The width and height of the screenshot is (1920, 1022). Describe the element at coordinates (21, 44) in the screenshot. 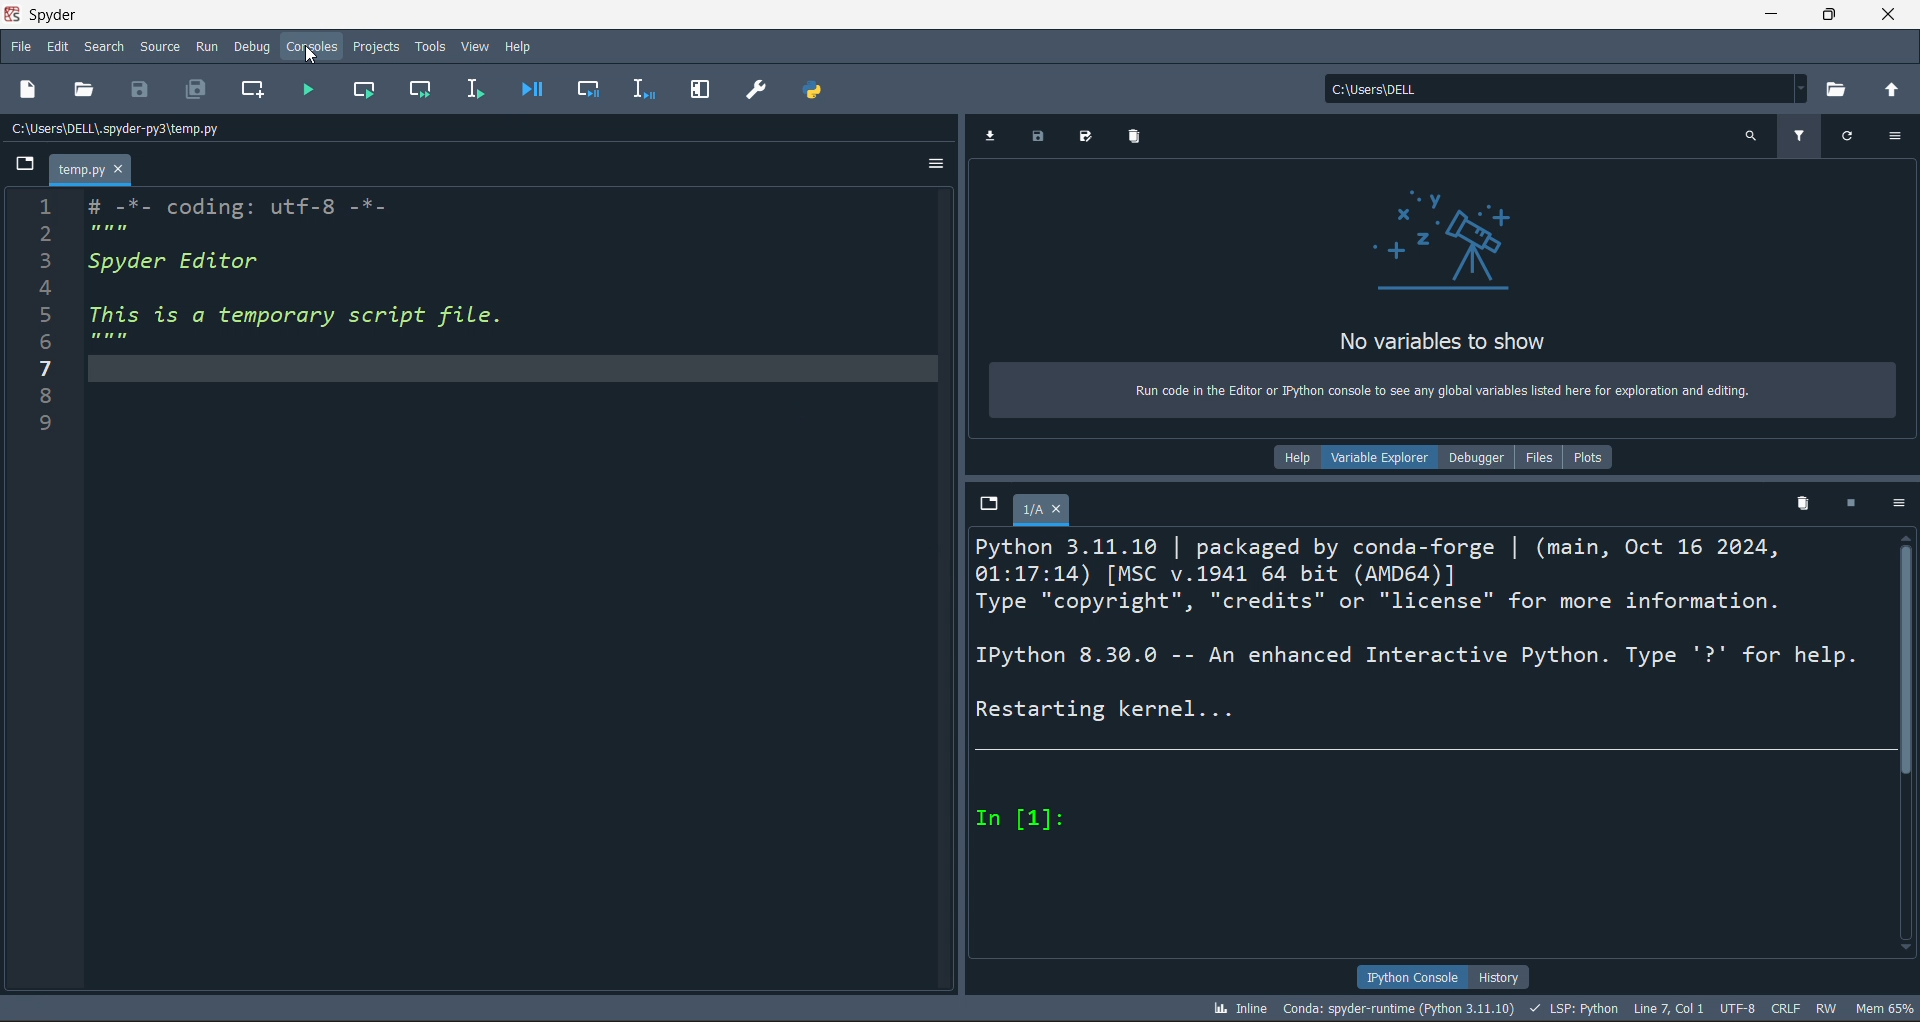

I see `file` at that location.